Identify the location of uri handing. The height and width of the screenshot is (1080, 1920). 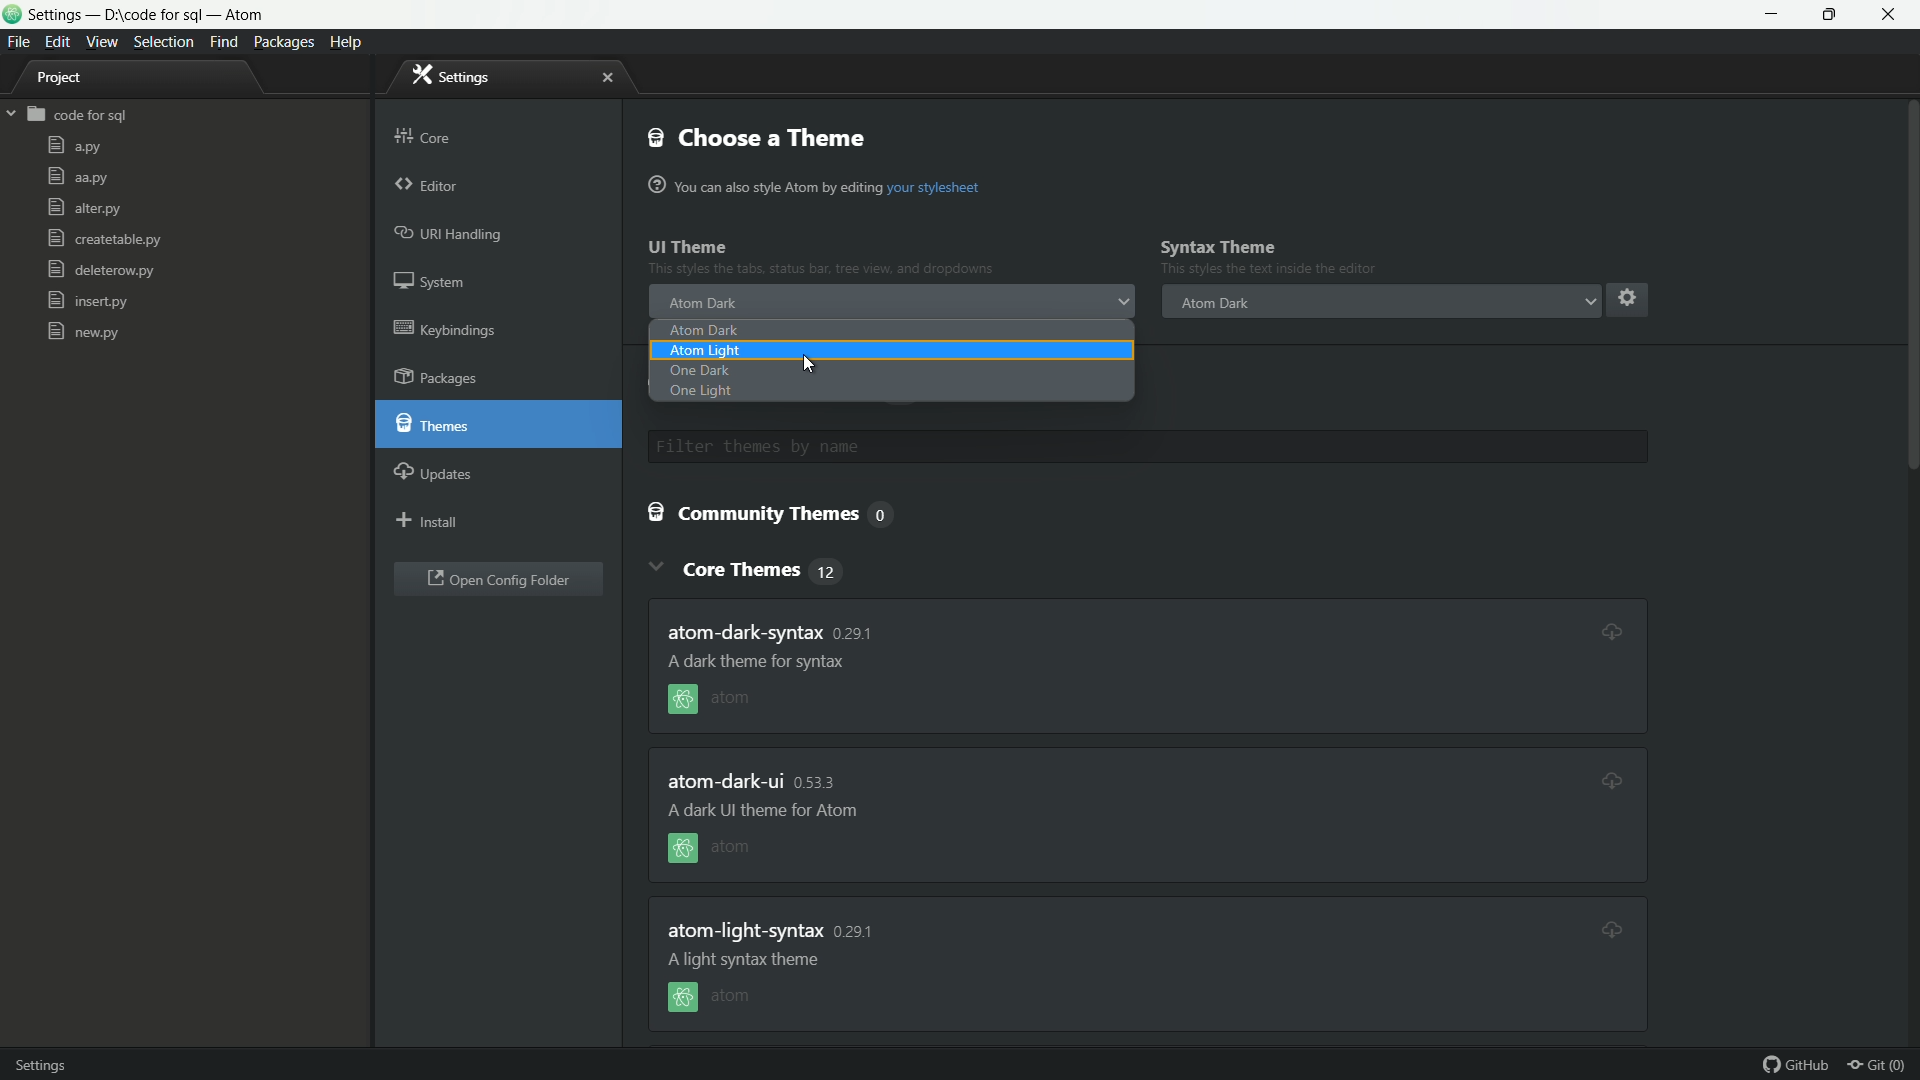
(451, 235).